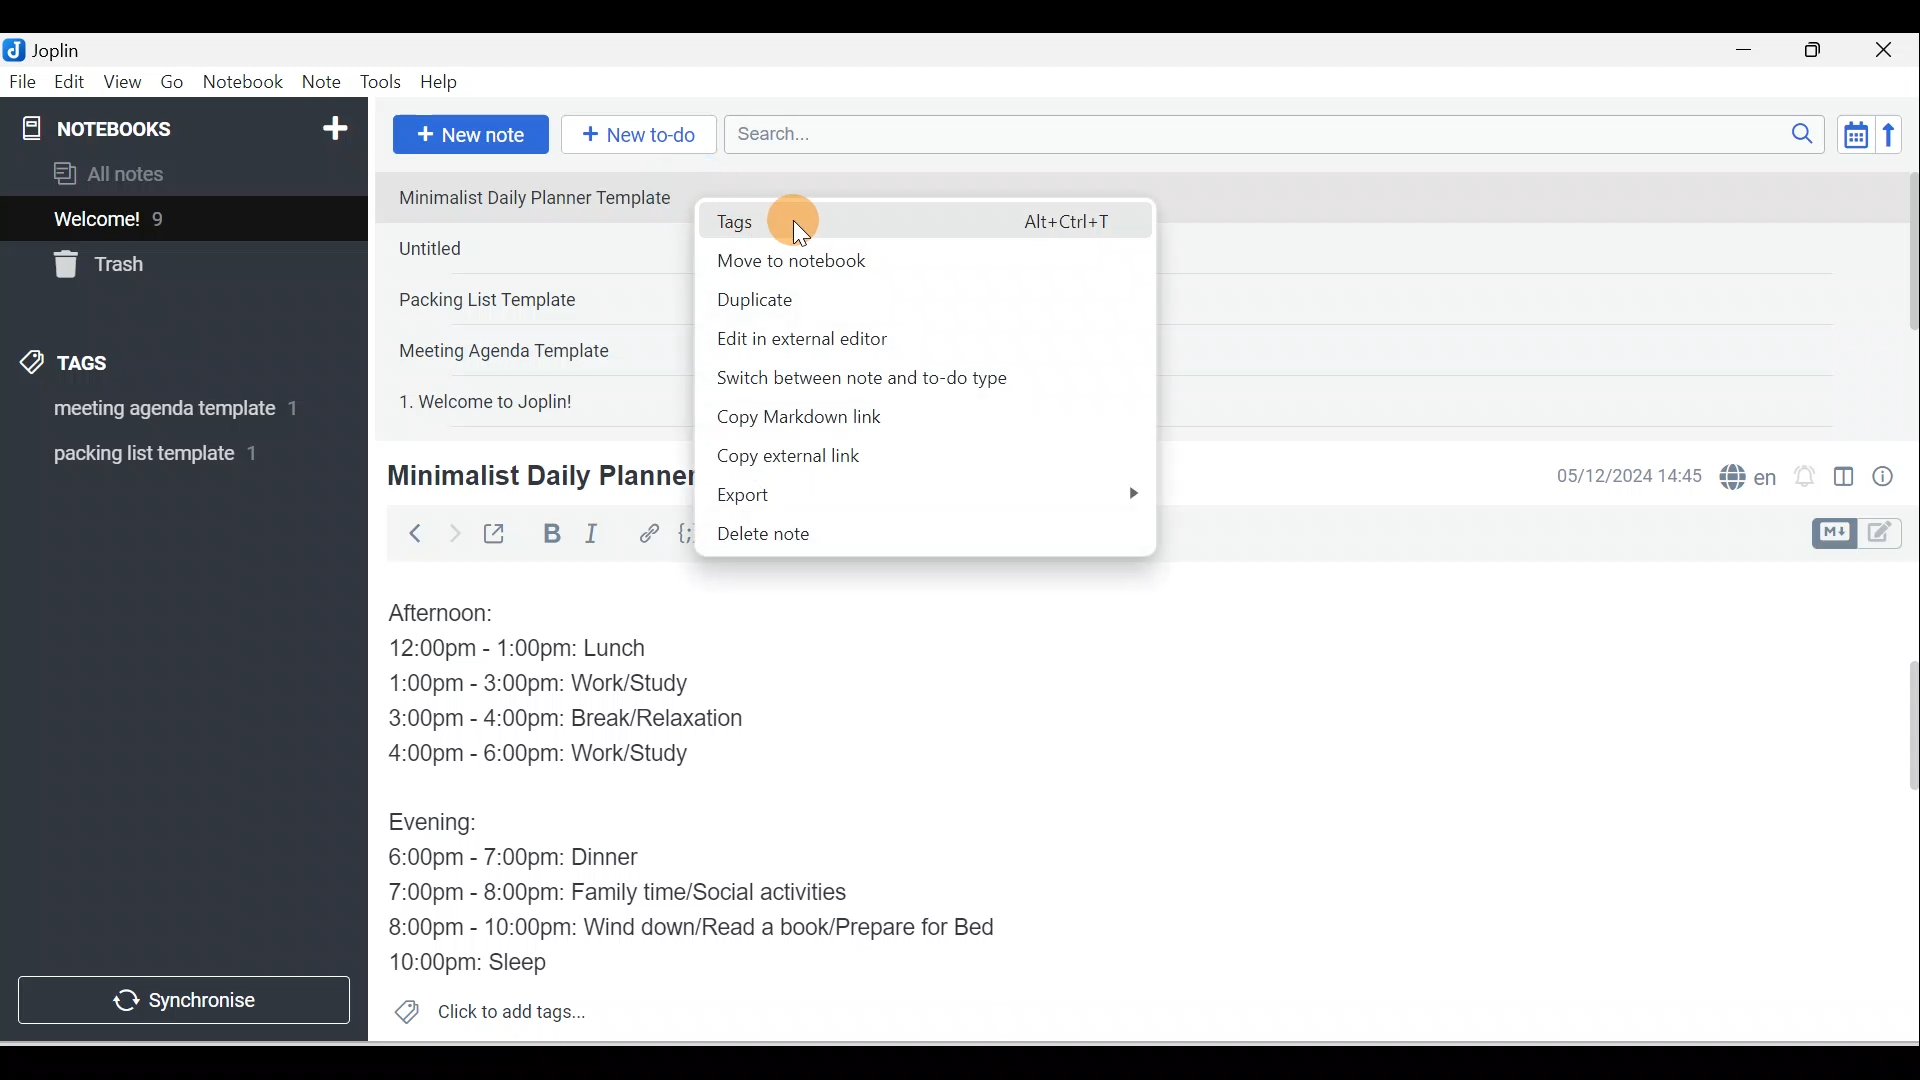 The image size is (1920, 1080). I want to click on Copy markdown link, so click(874, 417).